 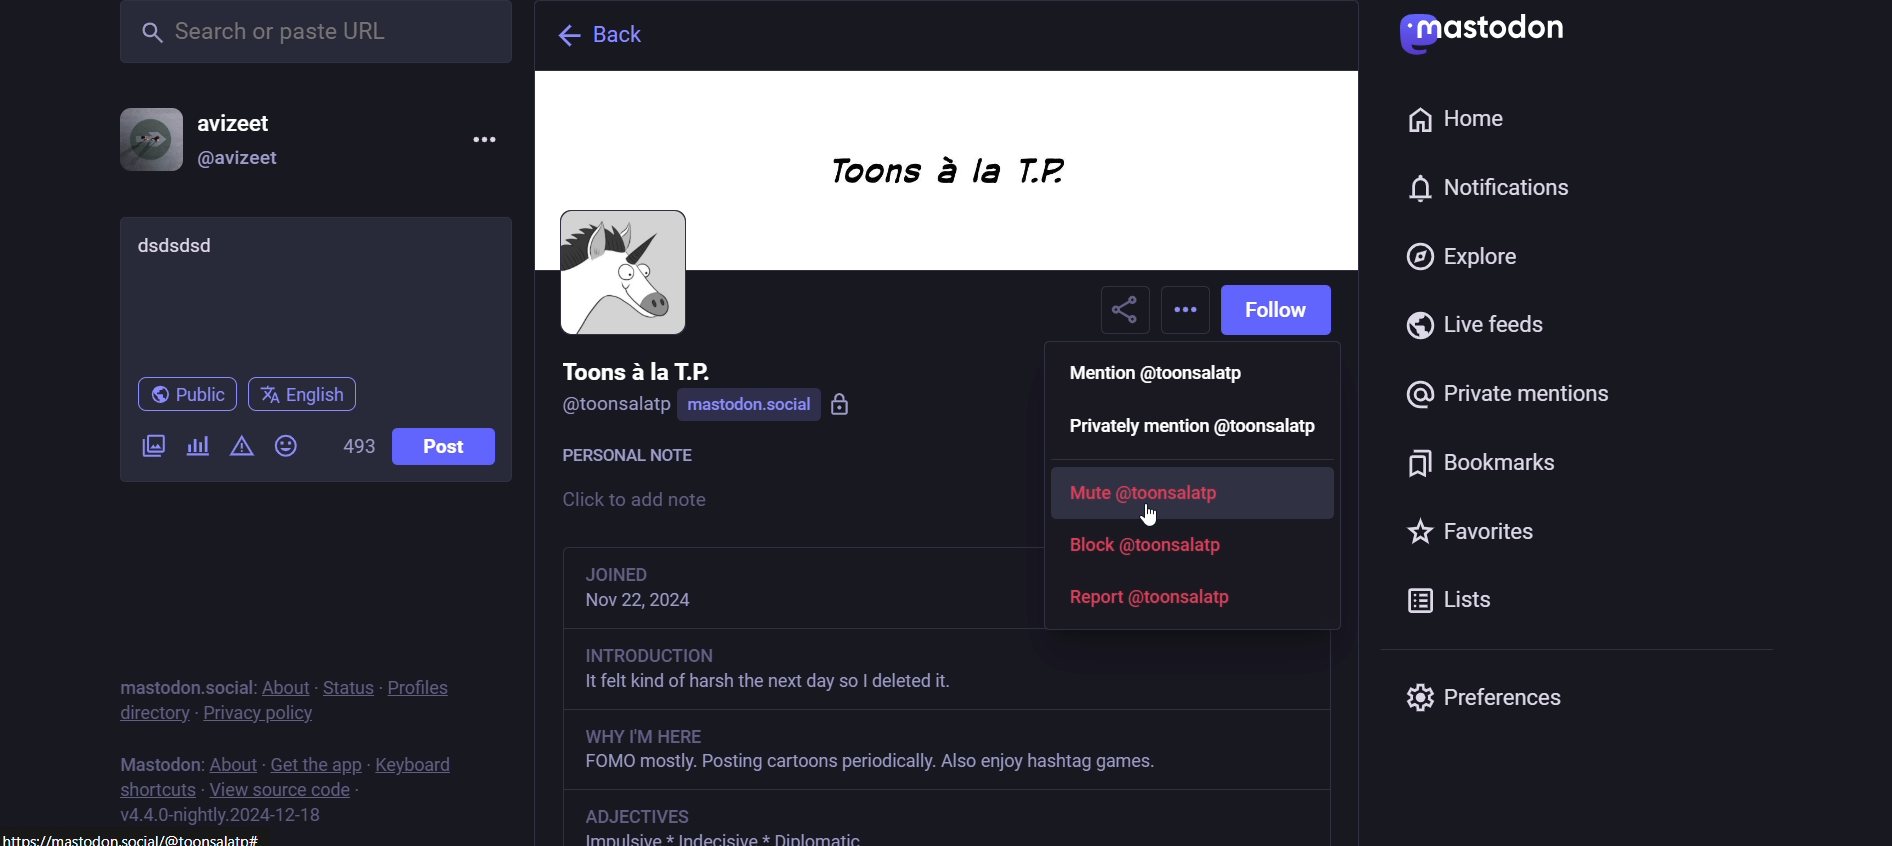 What do you see at coordinates (441, 447) in the screenshot?
I see `post` at bounding box center [441, 447].